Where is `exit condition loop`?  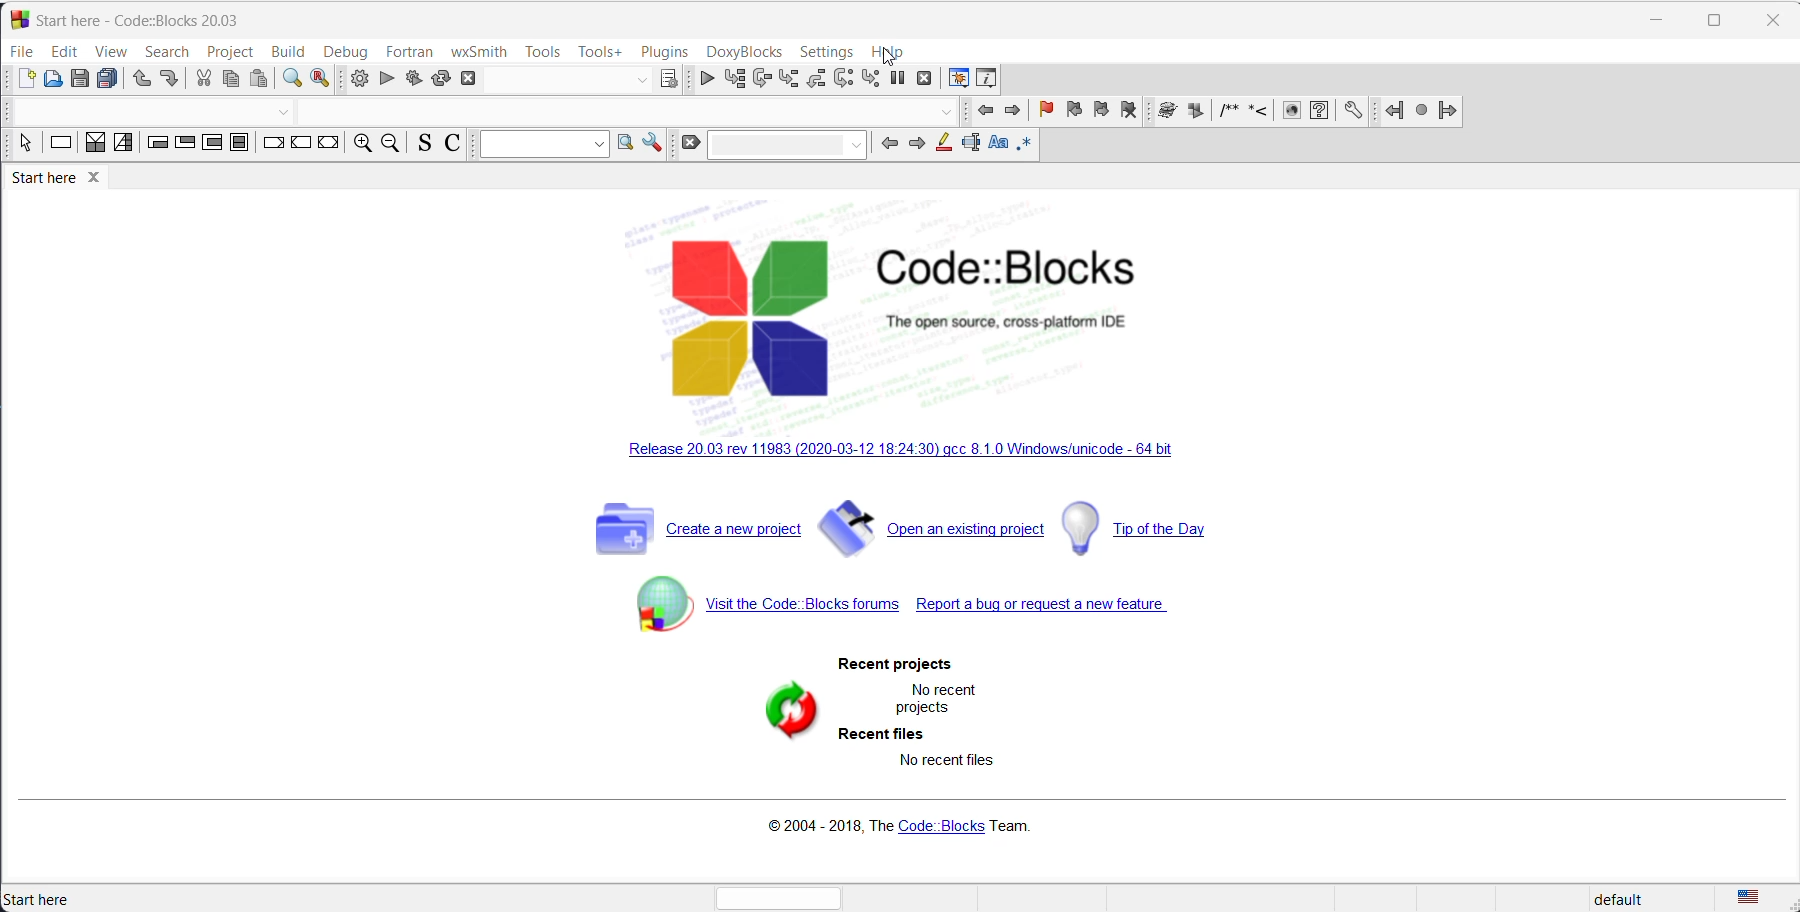 exit condition loop is located at coordinates (185, 146).